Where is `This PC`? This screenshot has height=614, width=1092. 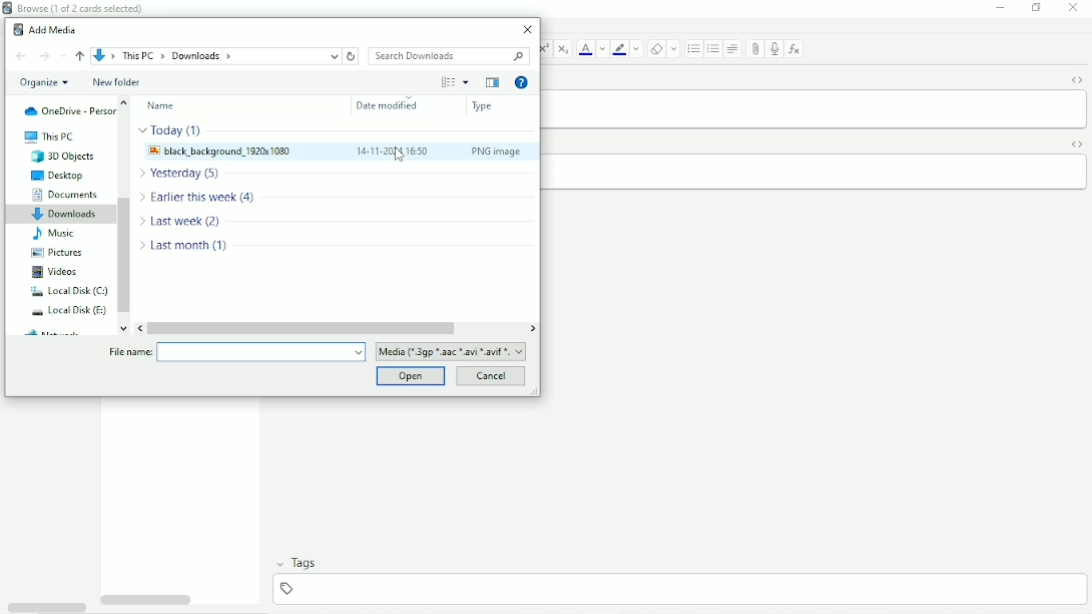 This PC is located at coordinates (49, 137).